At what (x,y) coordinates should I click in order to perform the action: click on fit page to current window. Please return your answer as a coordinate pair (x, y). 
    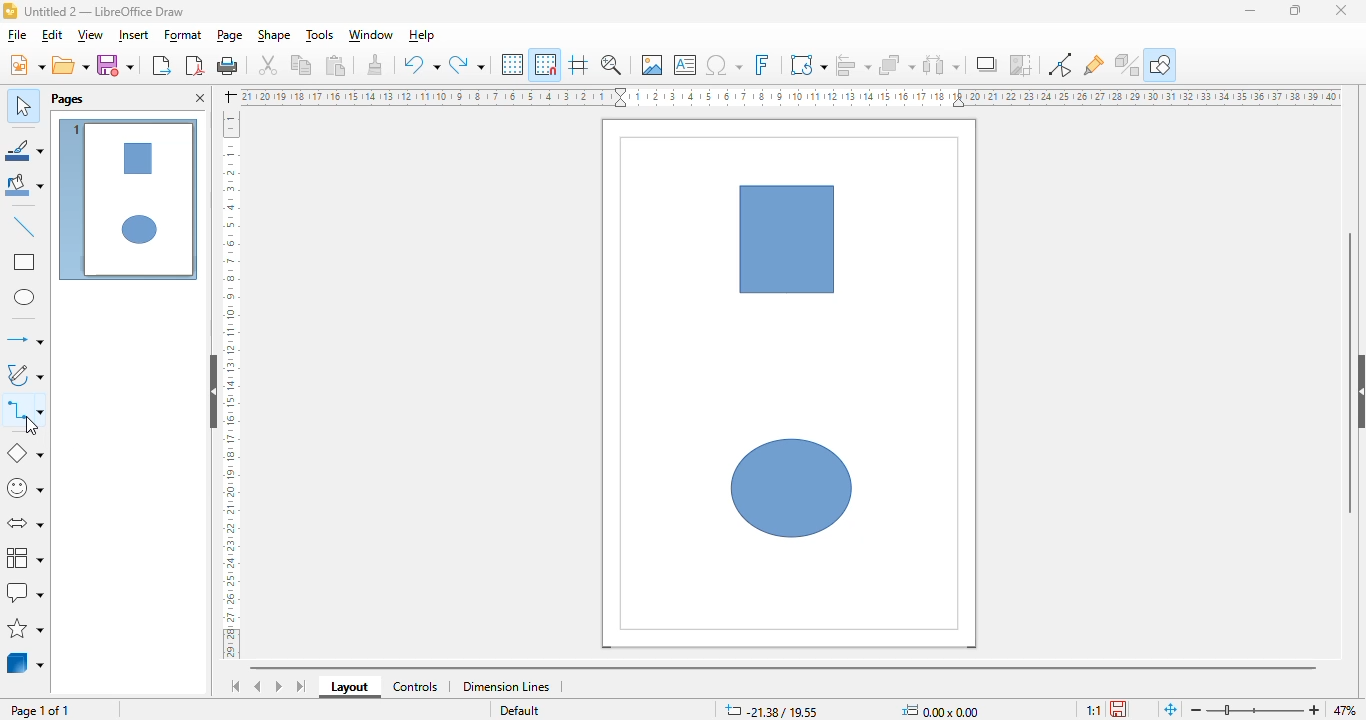
    Looking at the image, I should click on (1170, 709).